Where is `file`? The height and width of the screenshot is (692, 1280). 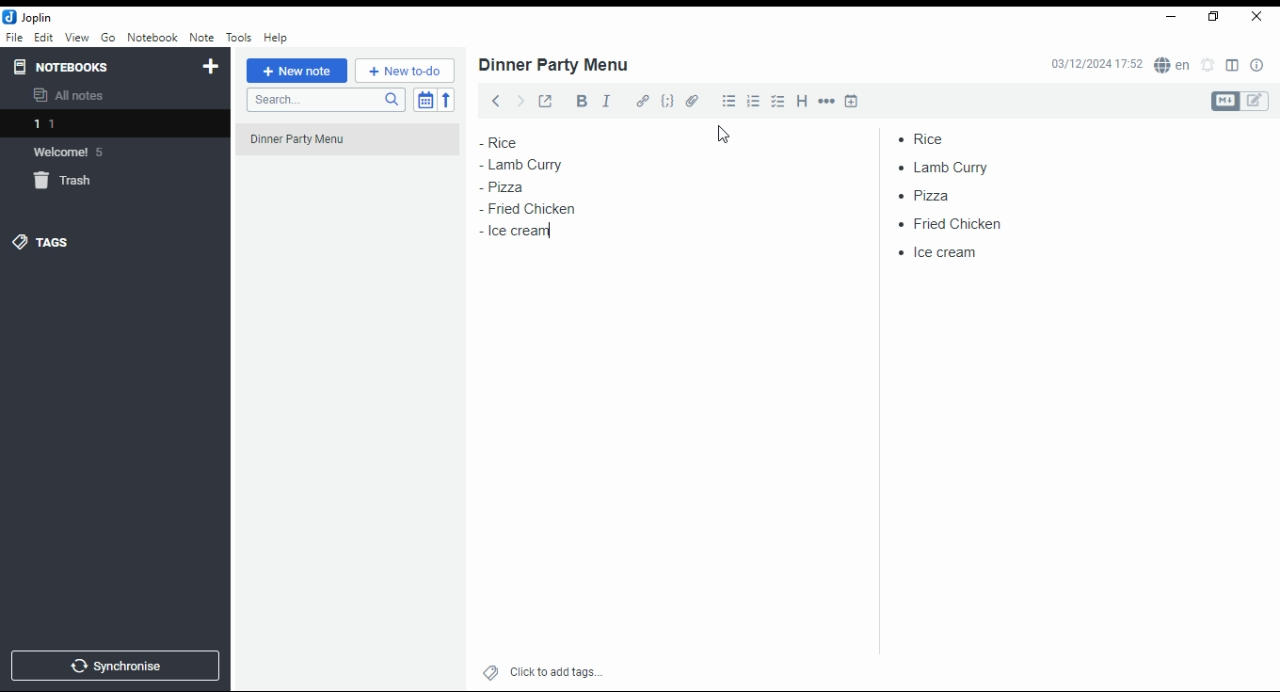
file is located at coordinates (14, 37).